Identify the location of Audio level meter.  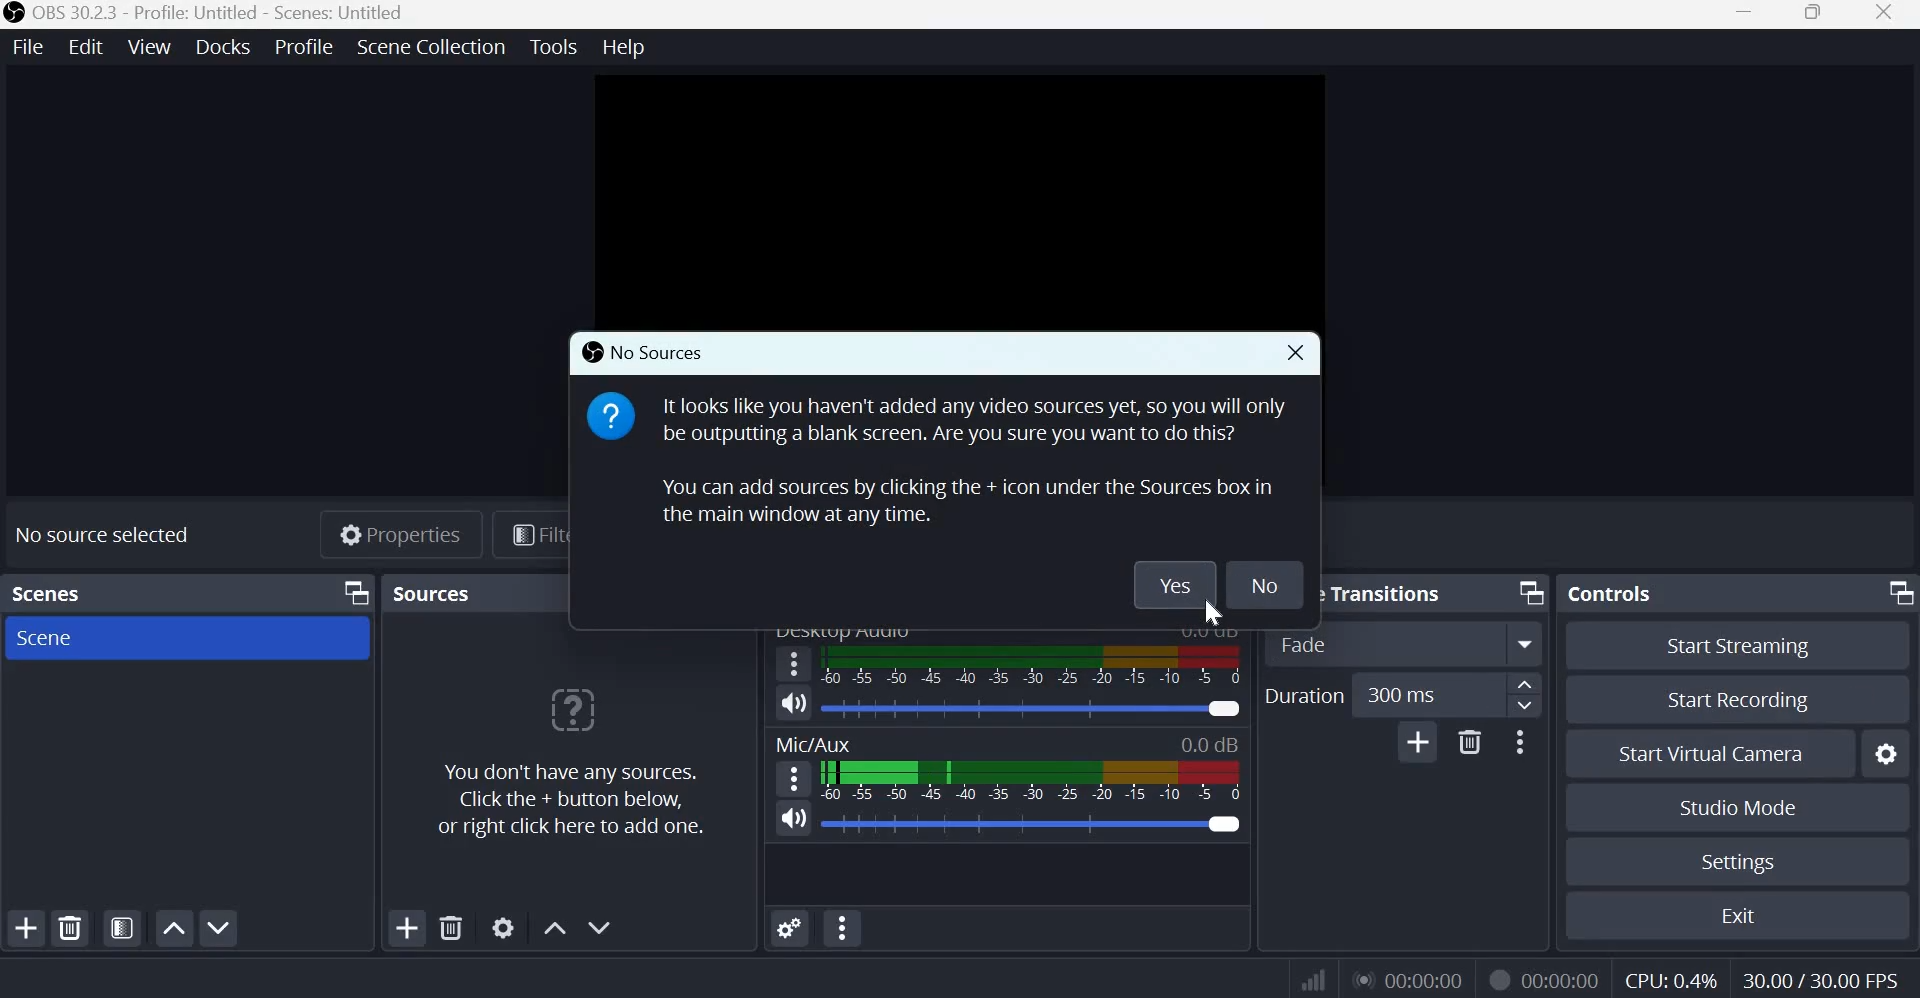
(1001, 825).